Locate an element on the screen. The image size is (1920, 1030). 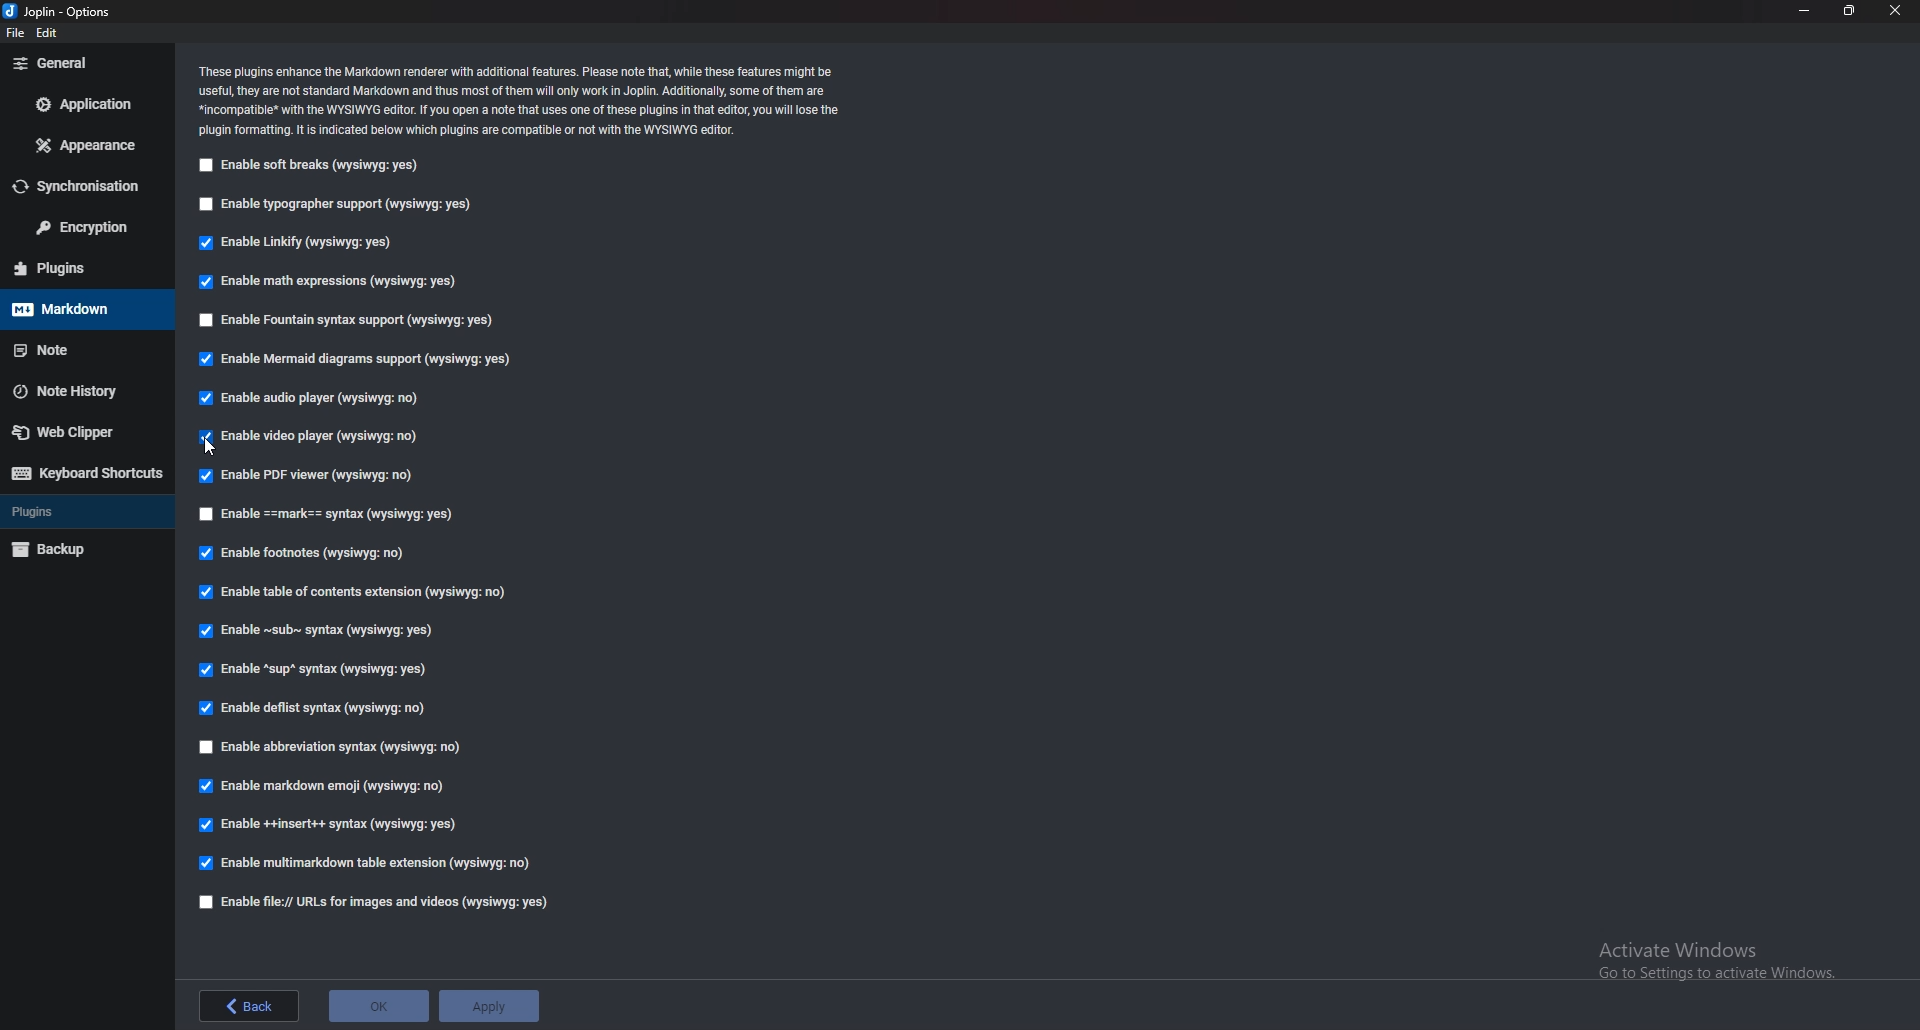
enable P D F viewer (wysiqyg:no) is located at coordinates (307, 477).